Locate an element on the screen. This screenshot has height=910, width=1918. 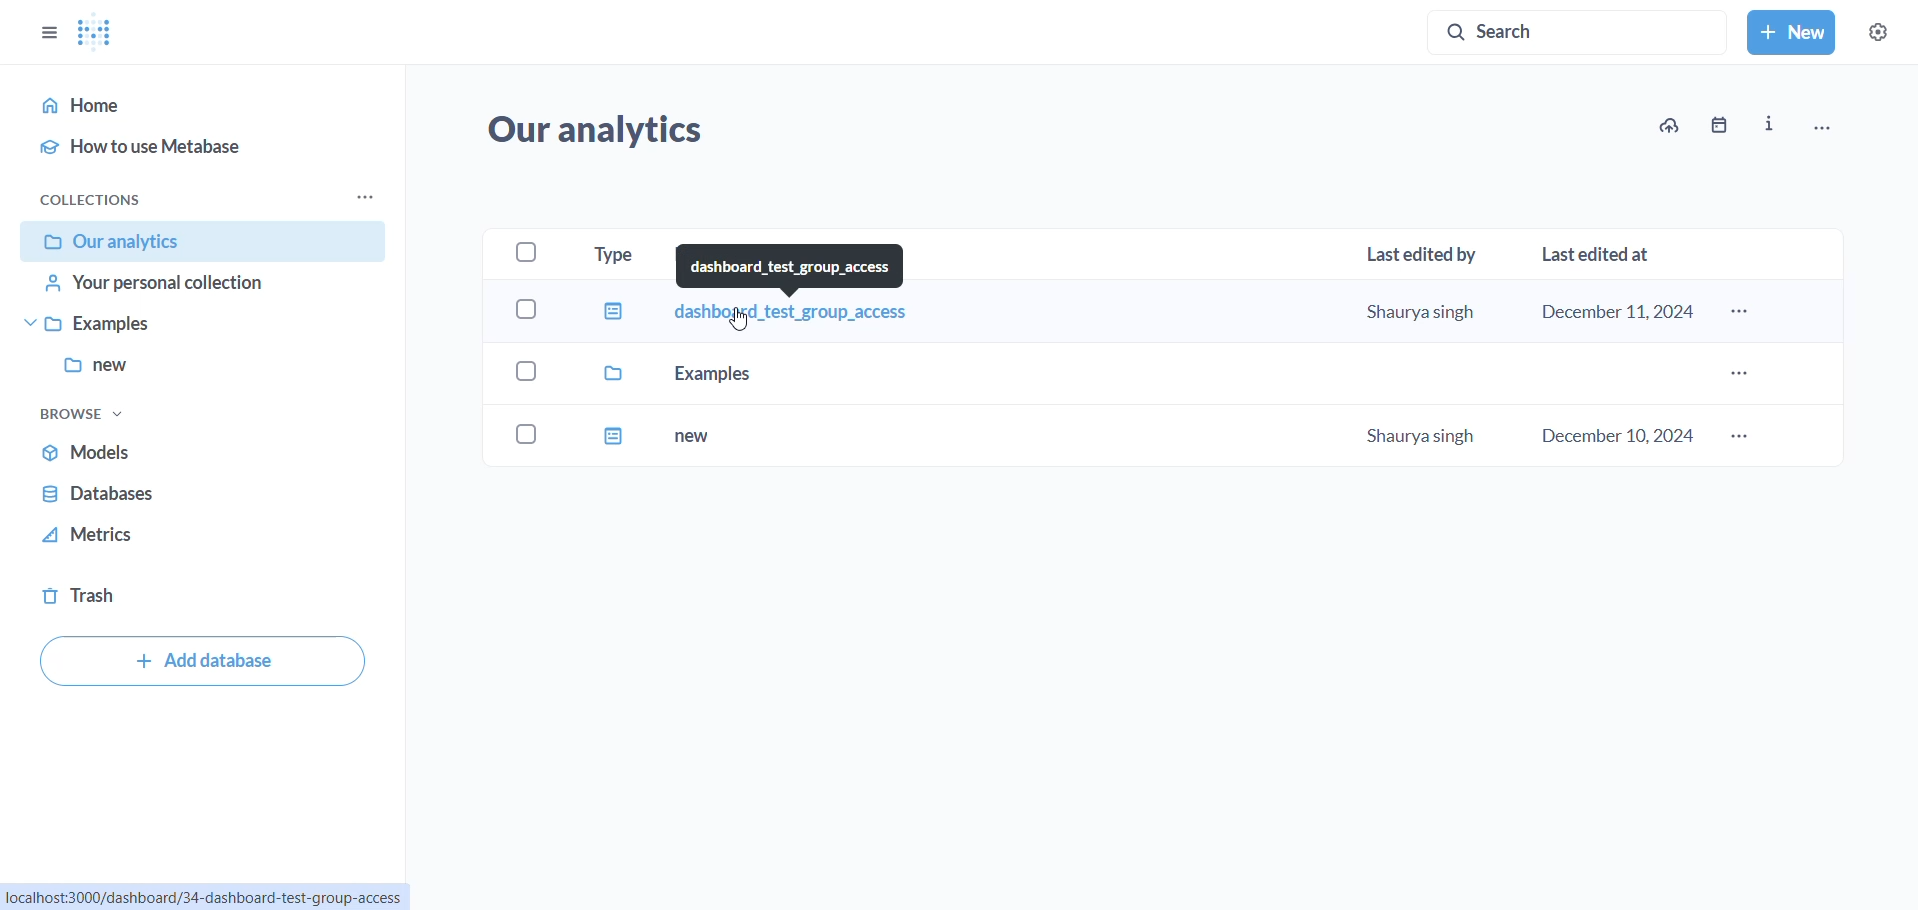
new dashboard menu is located at coordinates (1751, 437).